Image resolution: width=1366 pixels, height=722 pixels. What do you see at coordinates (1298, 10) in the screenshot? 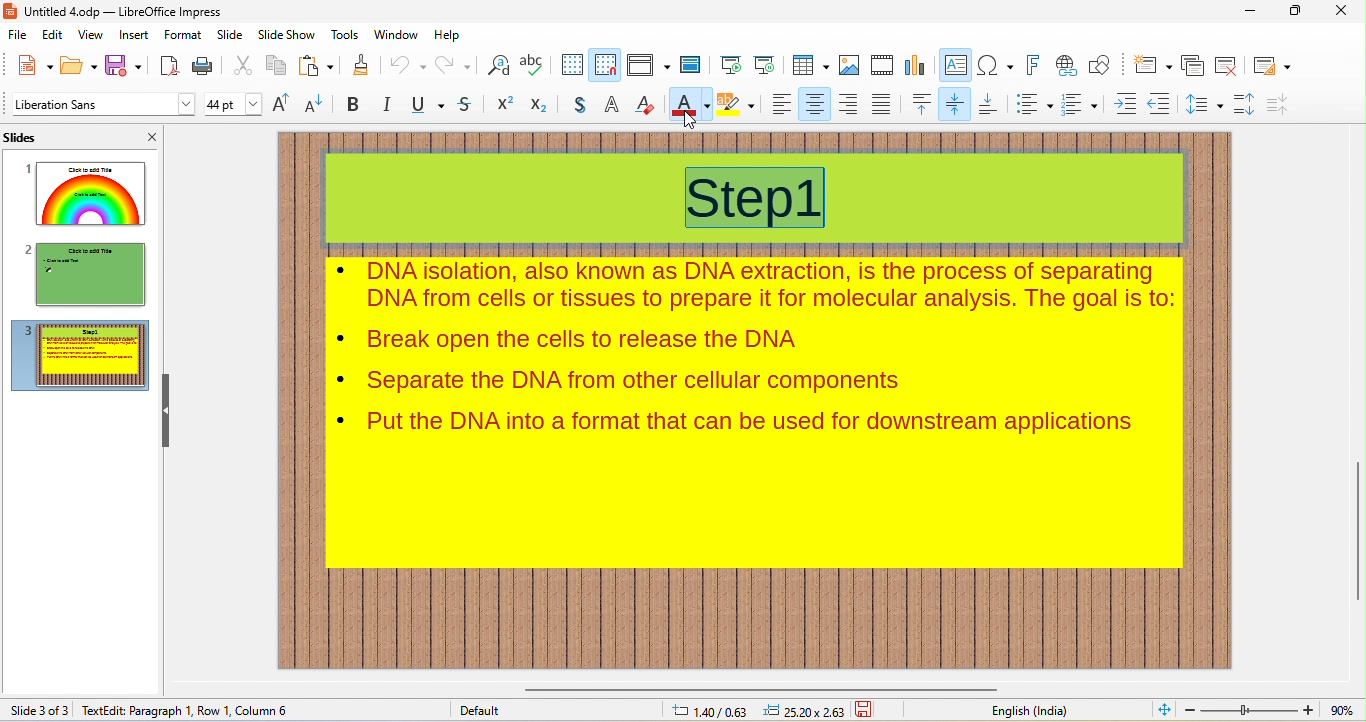
I see `maximize` at bounding box center [1298, 10].